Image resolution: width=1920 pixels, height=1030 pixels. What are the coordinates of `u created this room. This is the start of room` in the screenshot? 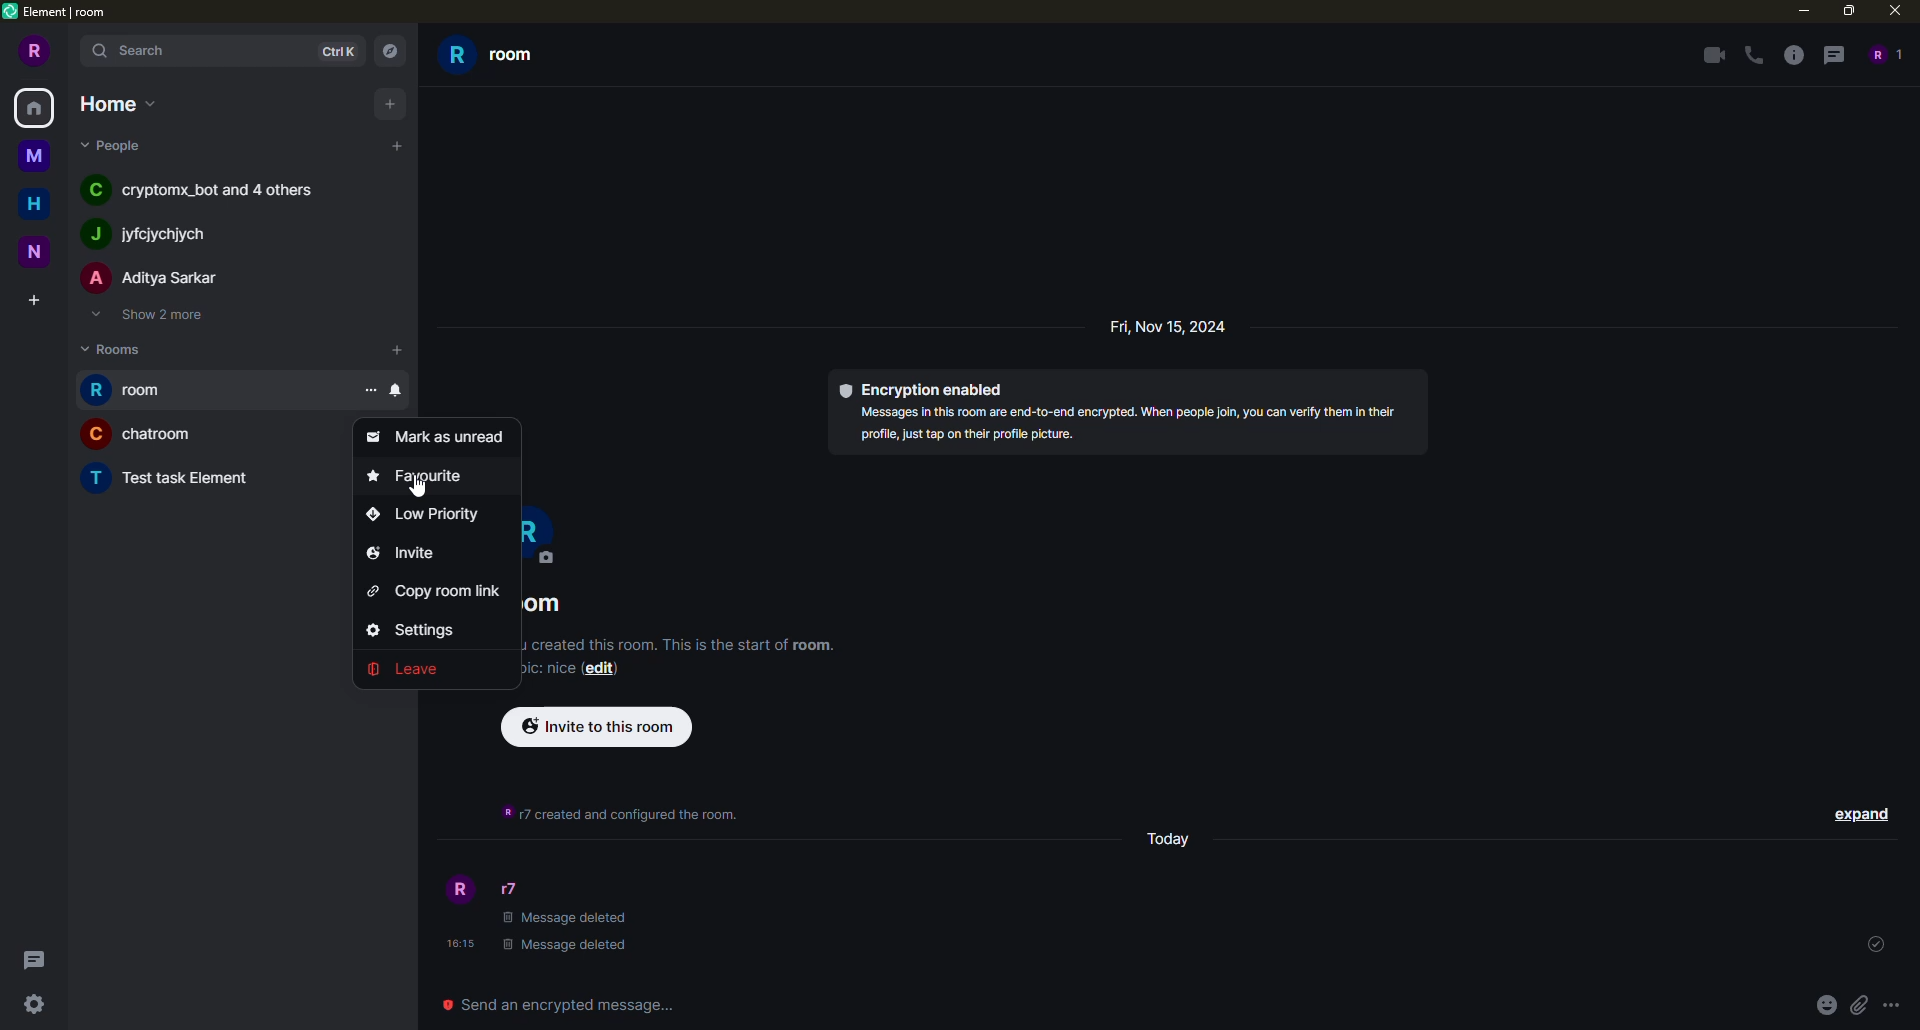 It's located at (673, 647).